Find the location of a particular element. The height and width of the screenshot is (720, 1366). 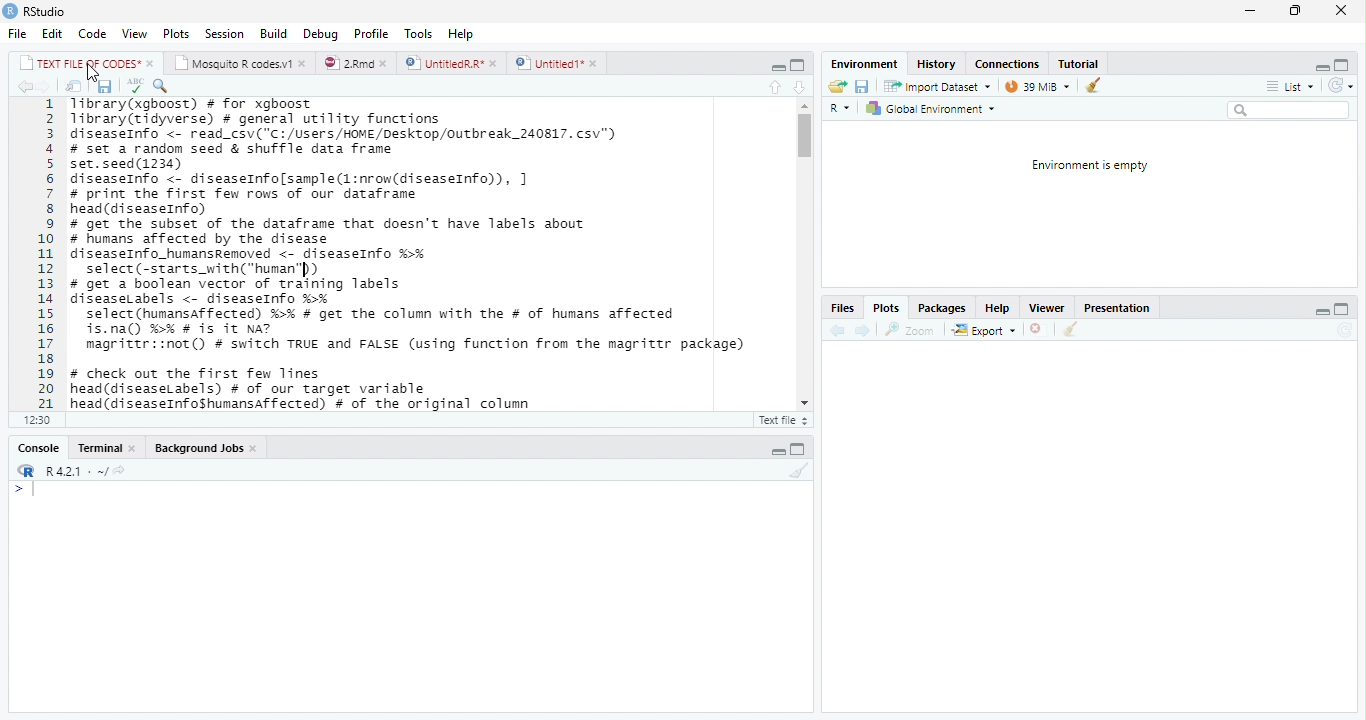

Environment is located at coordinates (859, 63).